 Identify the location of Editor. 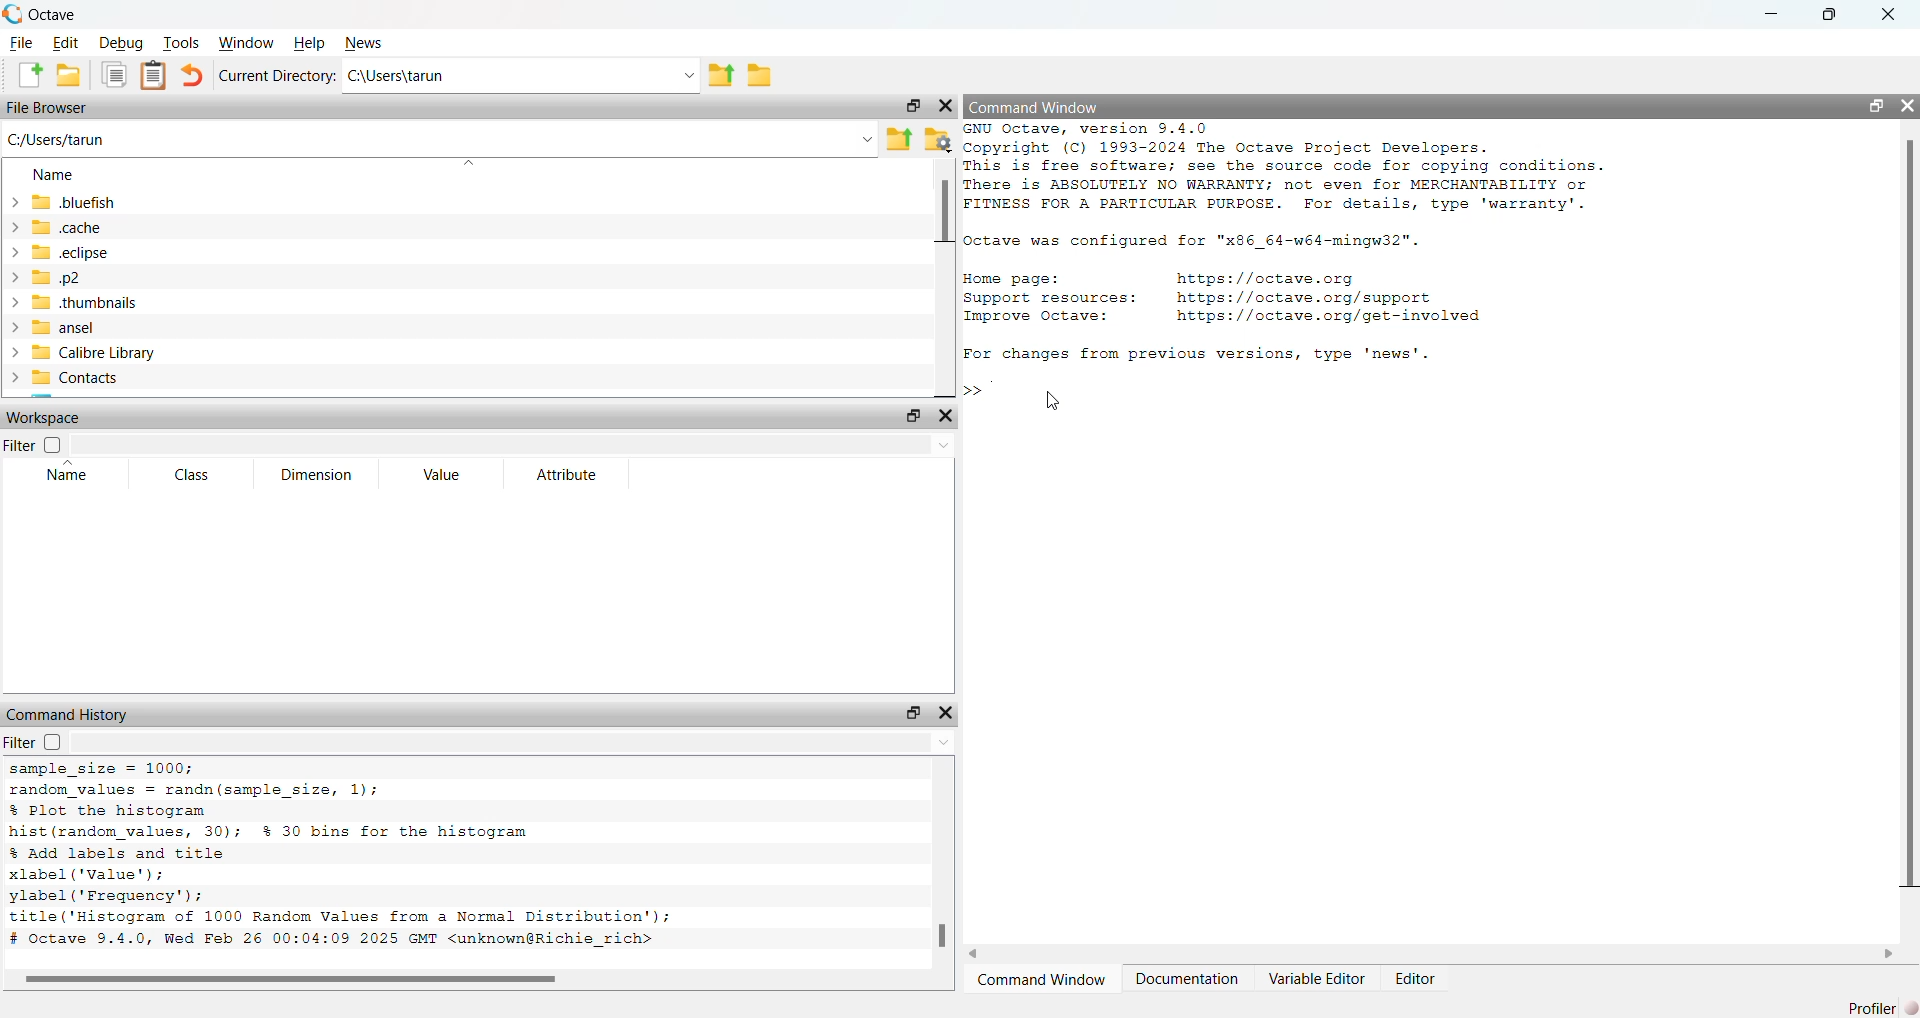
(1418, 978).